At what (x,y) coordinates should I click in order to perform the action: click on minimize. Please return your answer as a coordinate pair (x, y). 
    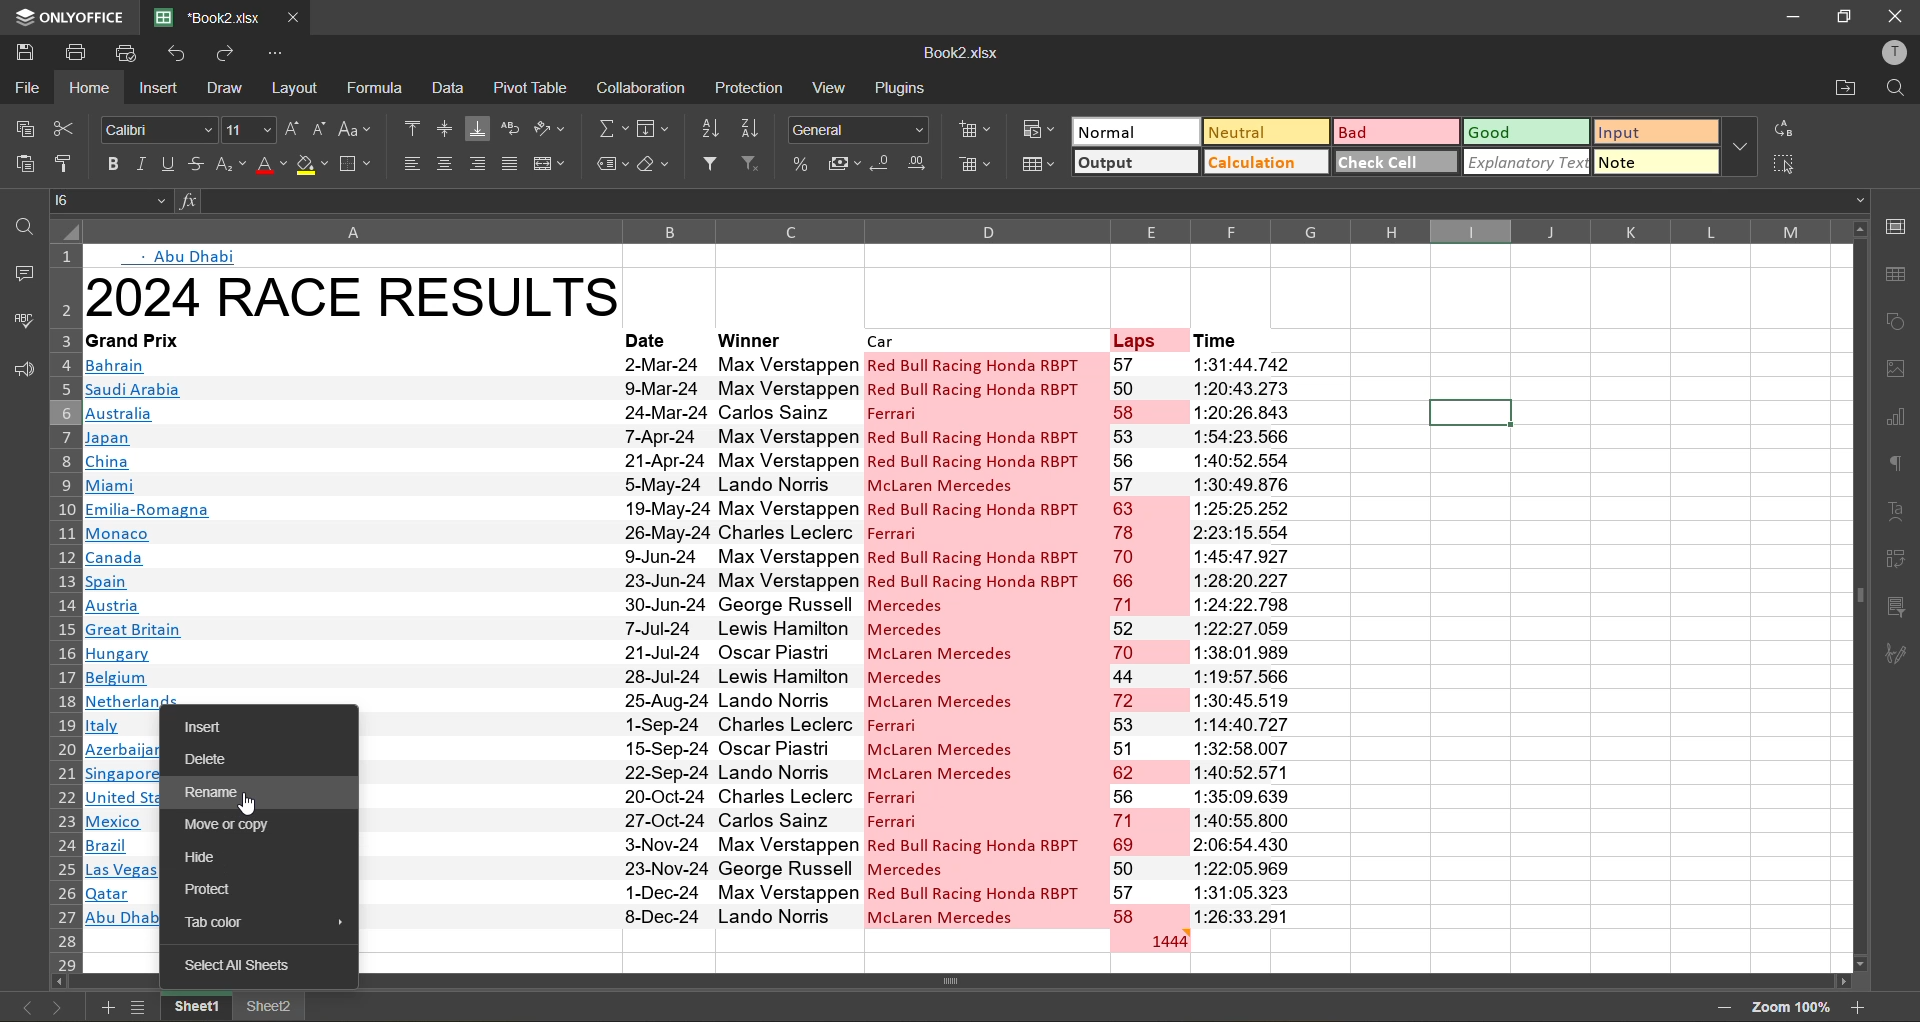
    Looking at the image, I should click on (1786, 18).